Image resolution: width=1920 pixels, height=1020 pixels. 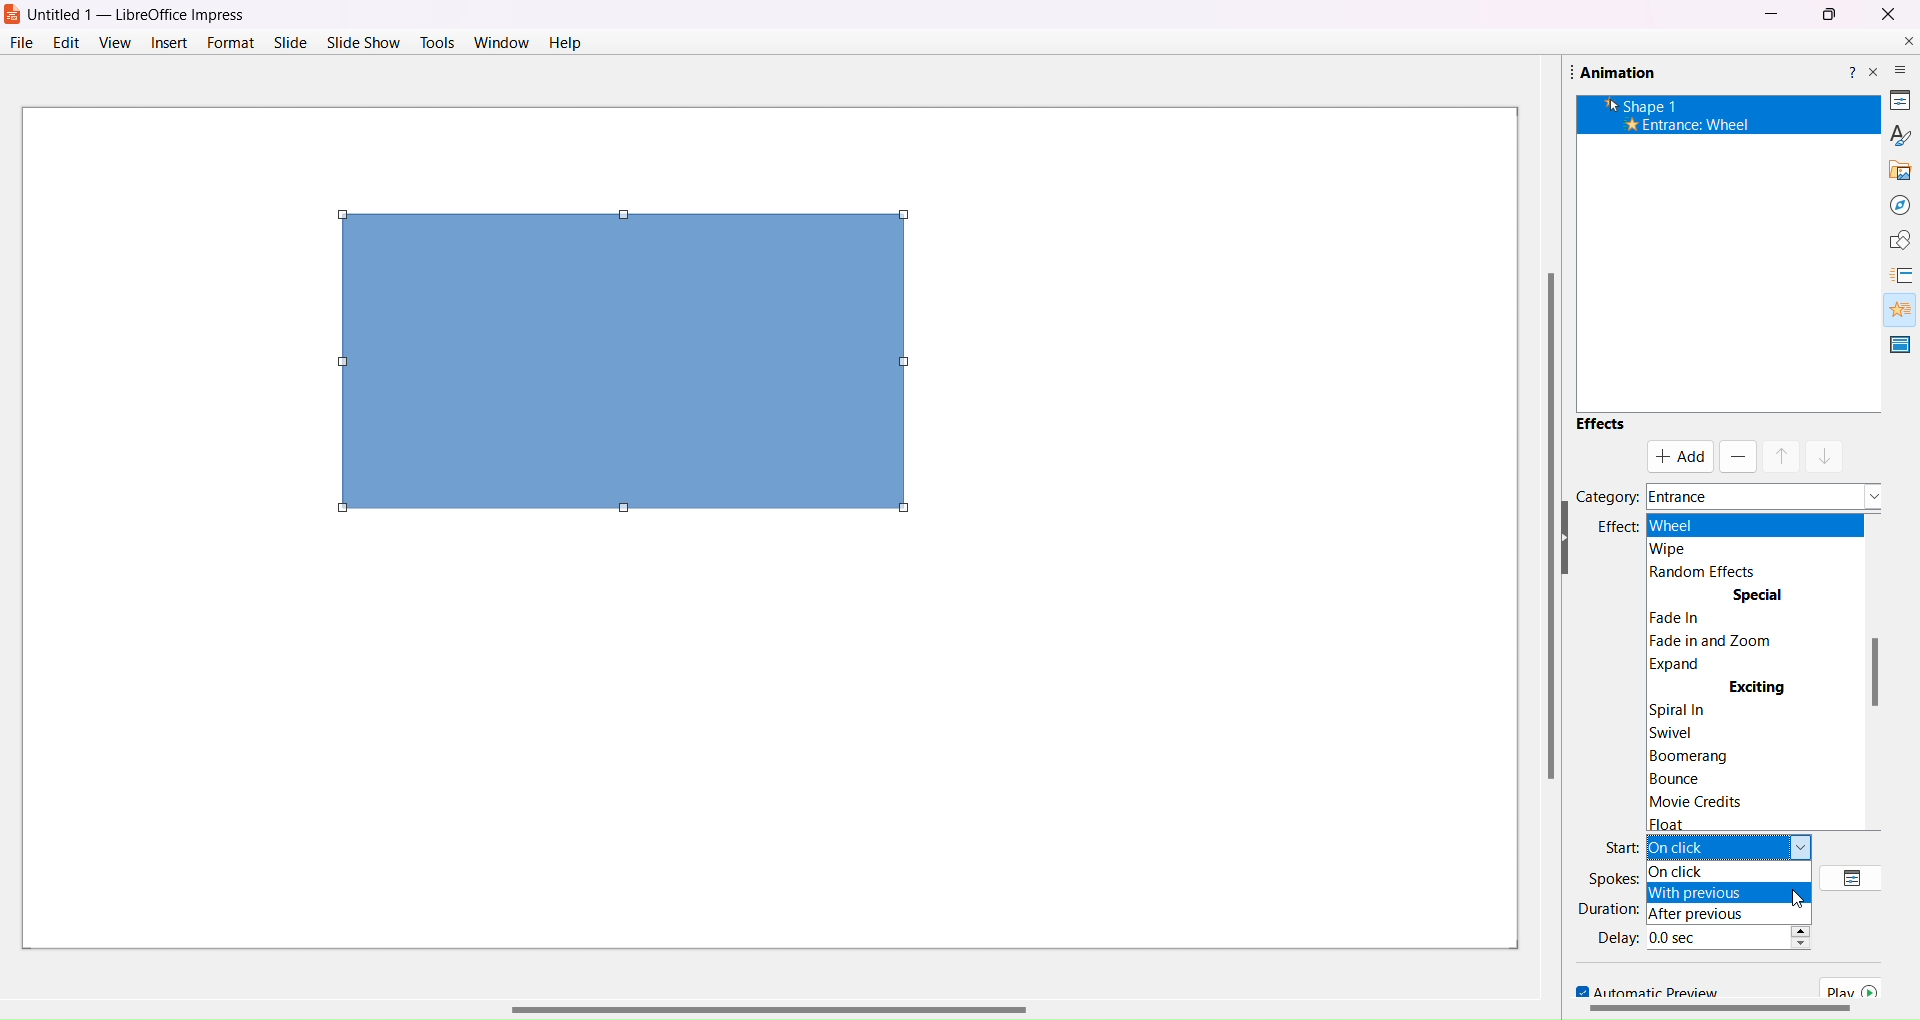 I want to click on Master Slide, so click(x=1901, y=344).